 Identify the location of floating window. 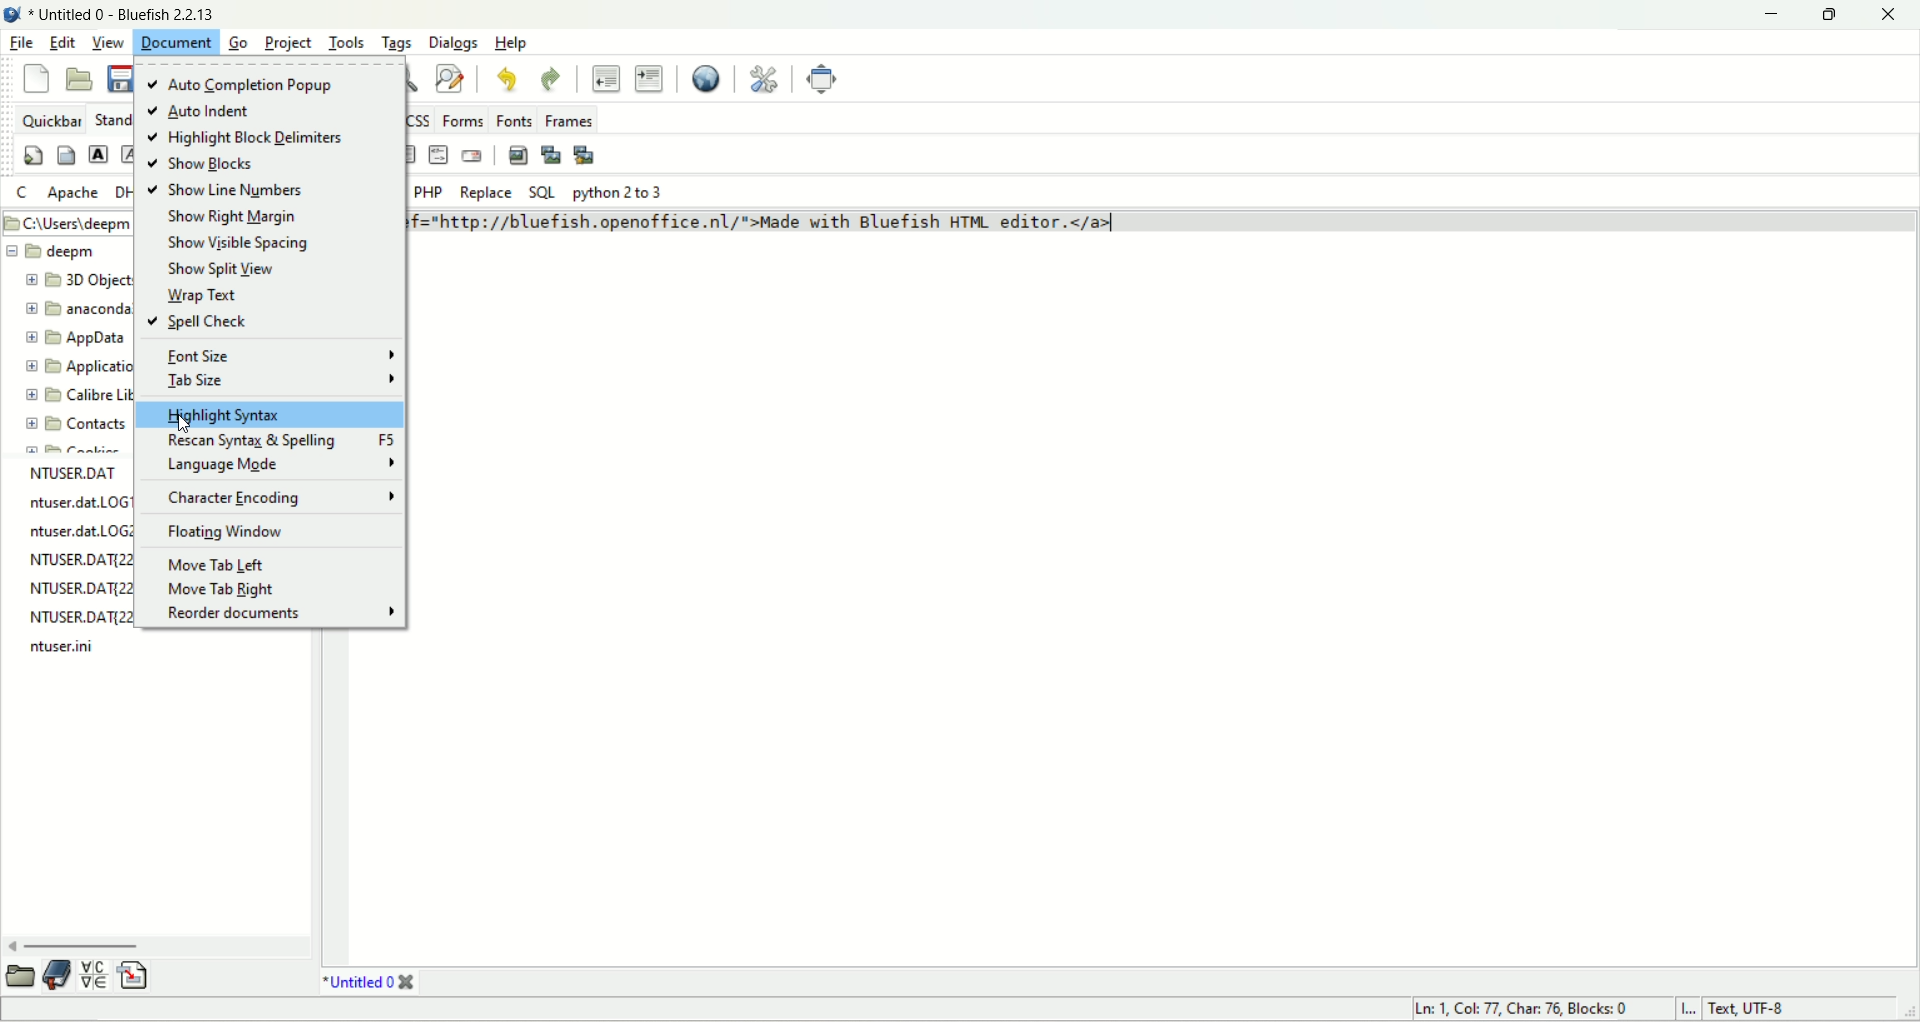
(233, 532).